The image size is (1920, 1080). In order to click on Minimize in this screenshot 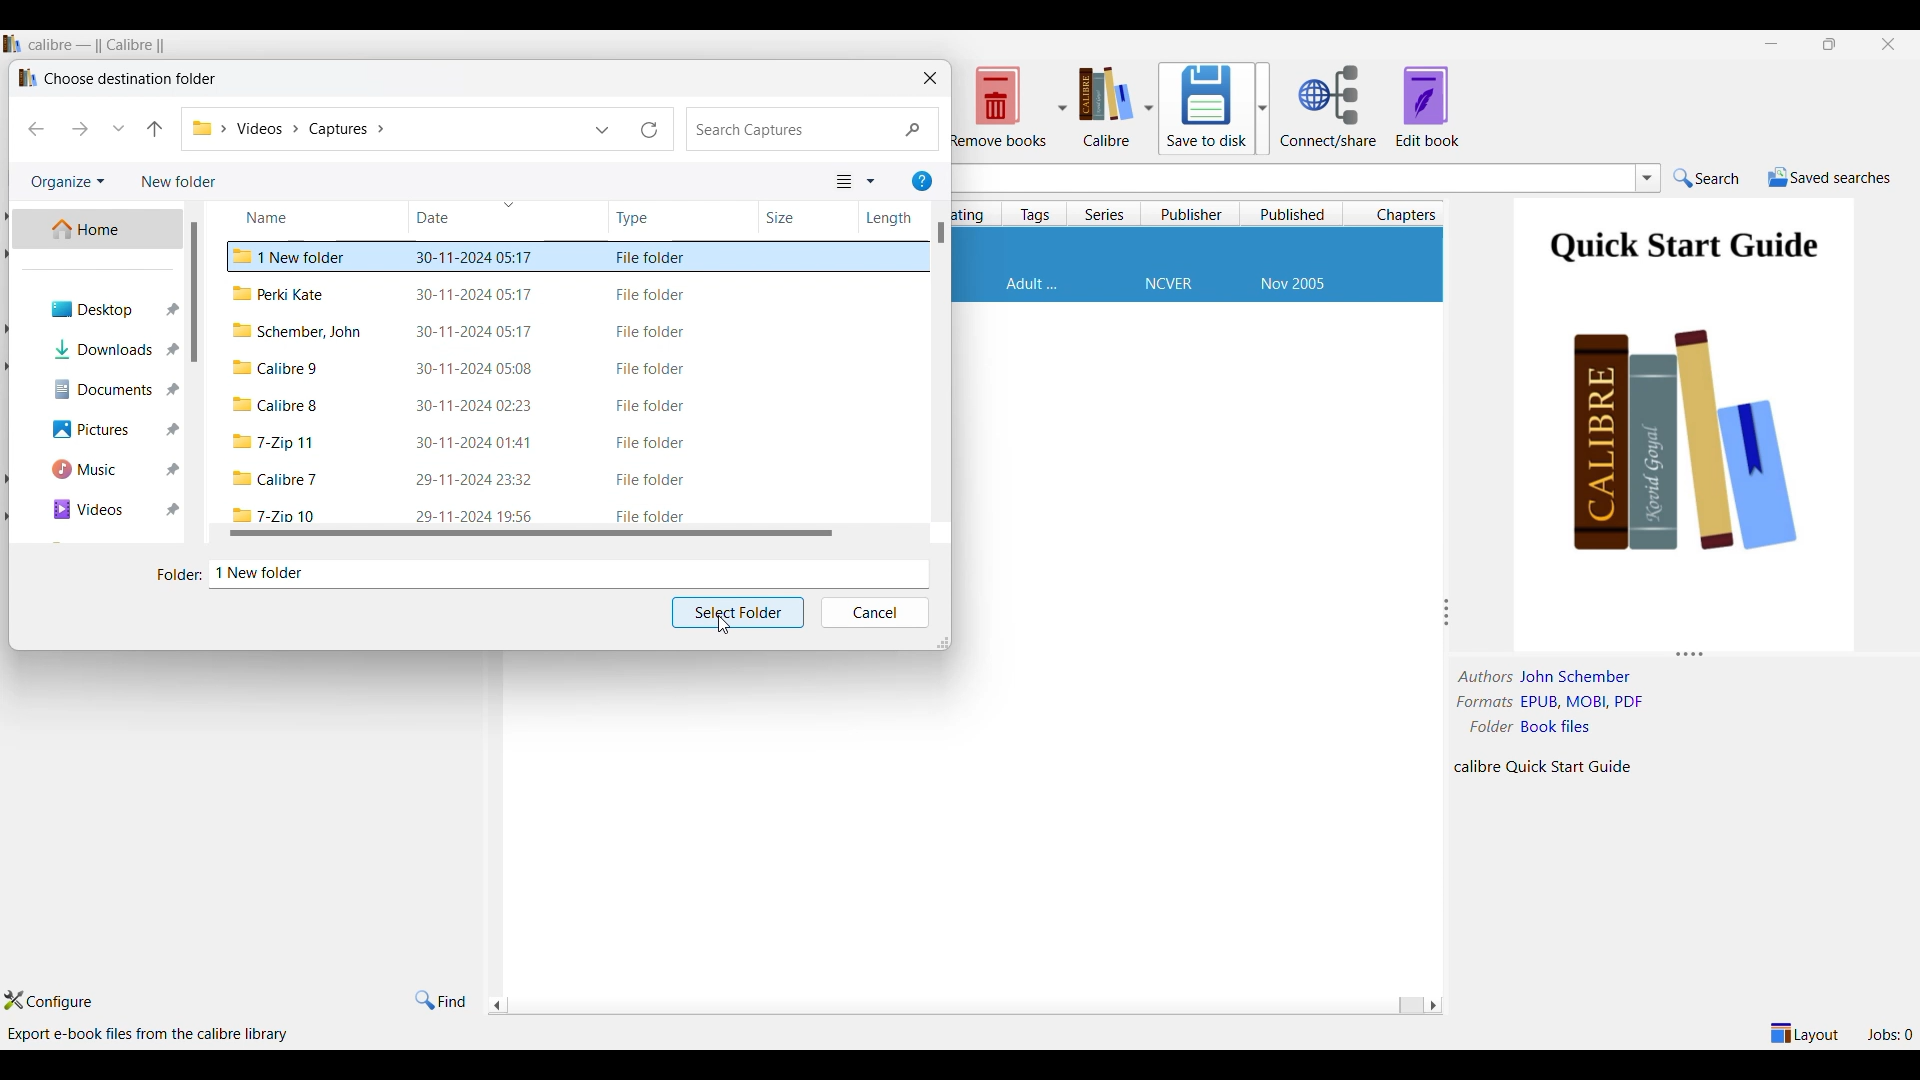, I will do `click(1771, 44)`.